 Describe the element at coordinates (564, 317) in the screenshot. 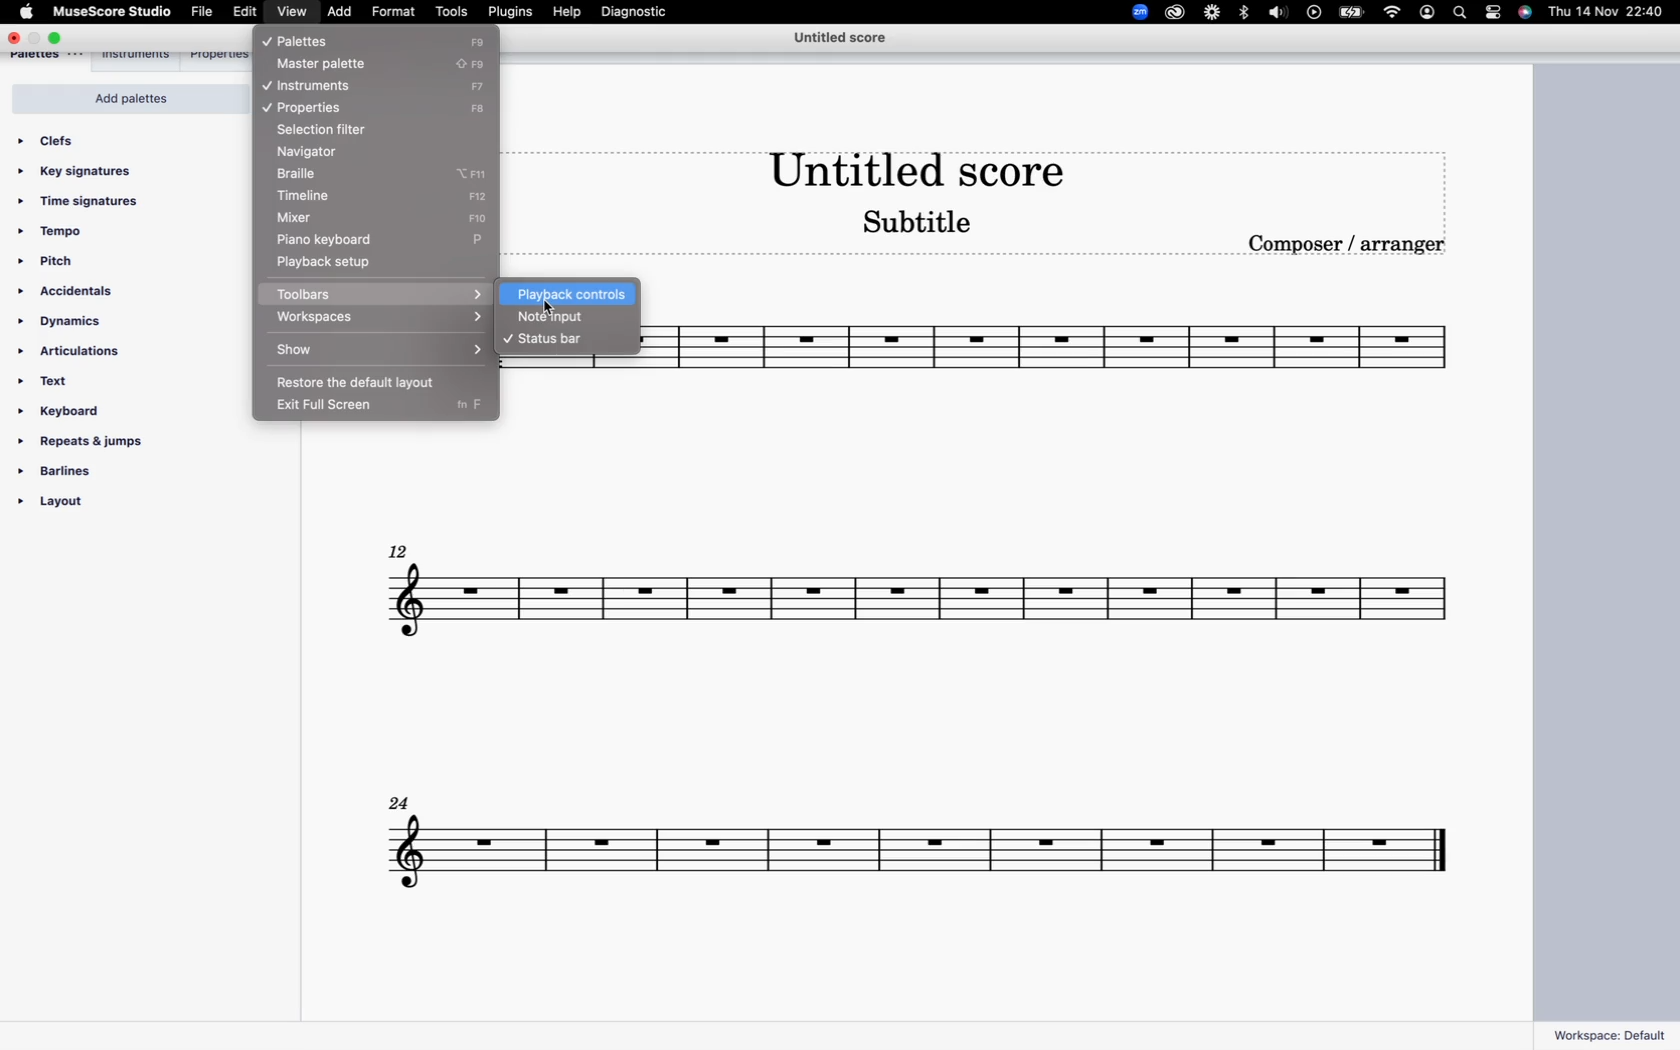

I see `note input` at that location.